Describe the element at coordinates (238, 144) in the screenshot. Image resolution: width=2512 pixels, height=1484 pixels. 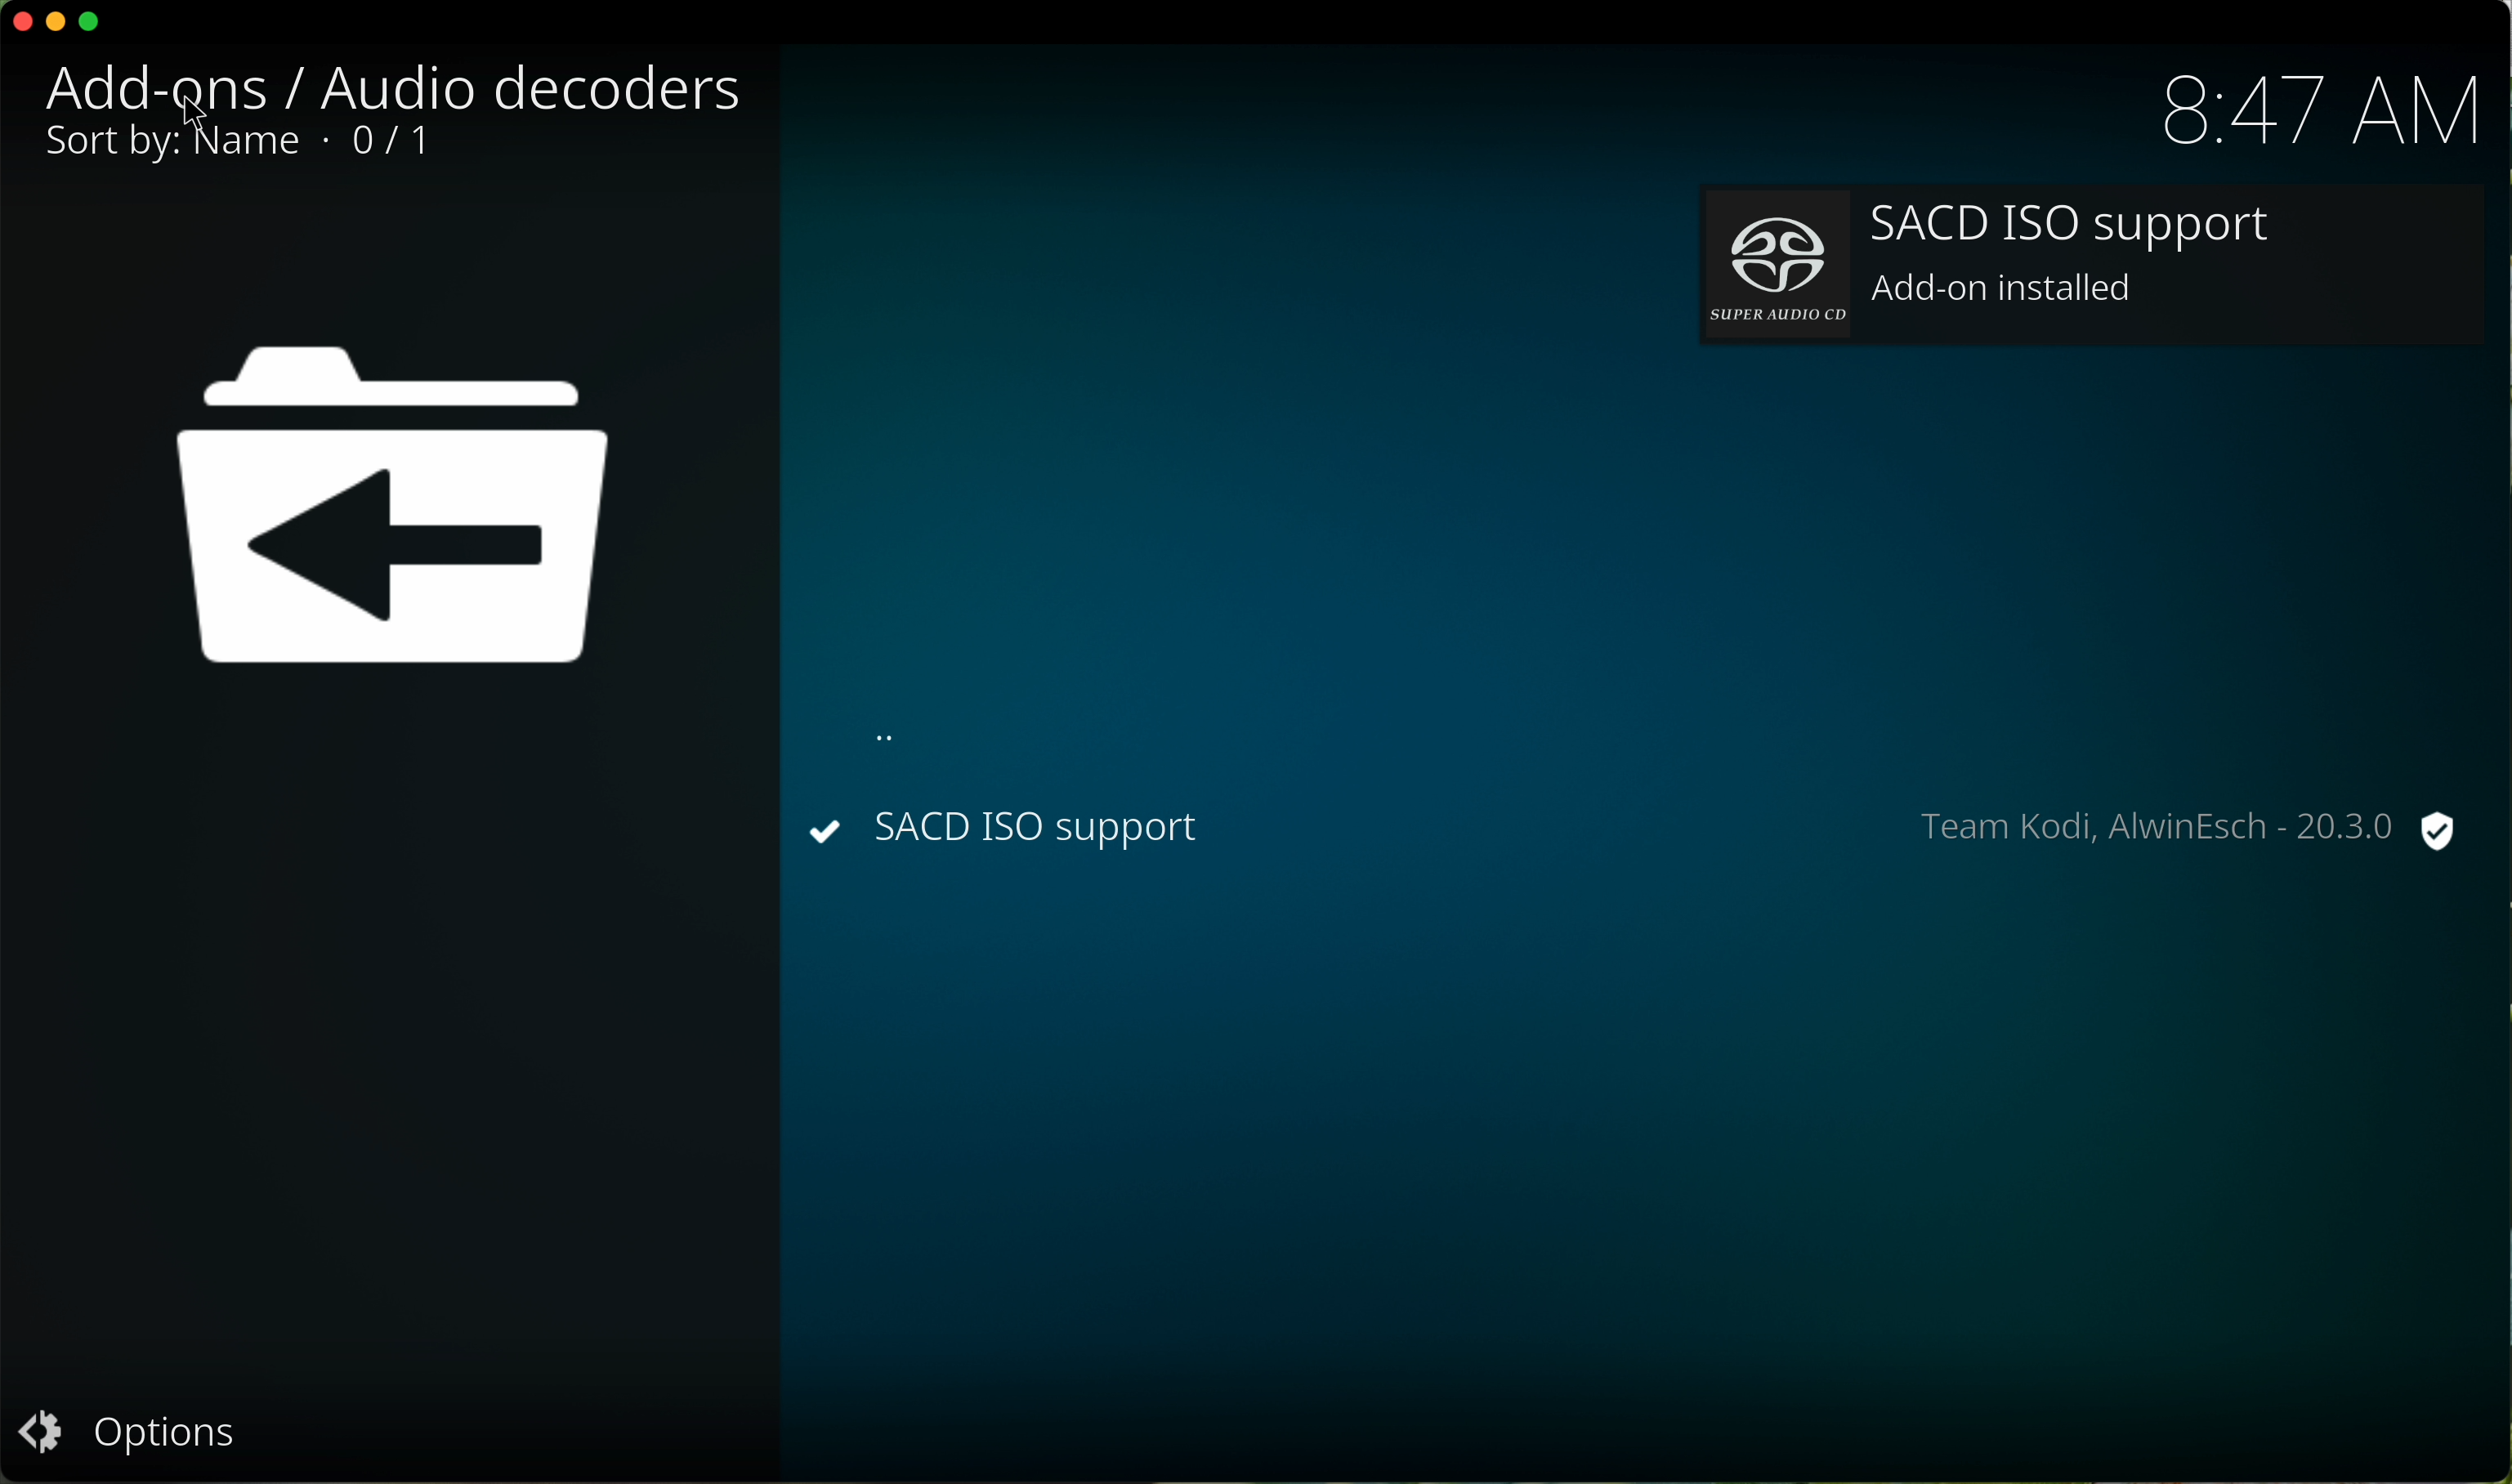
I see `0/1` at that location.